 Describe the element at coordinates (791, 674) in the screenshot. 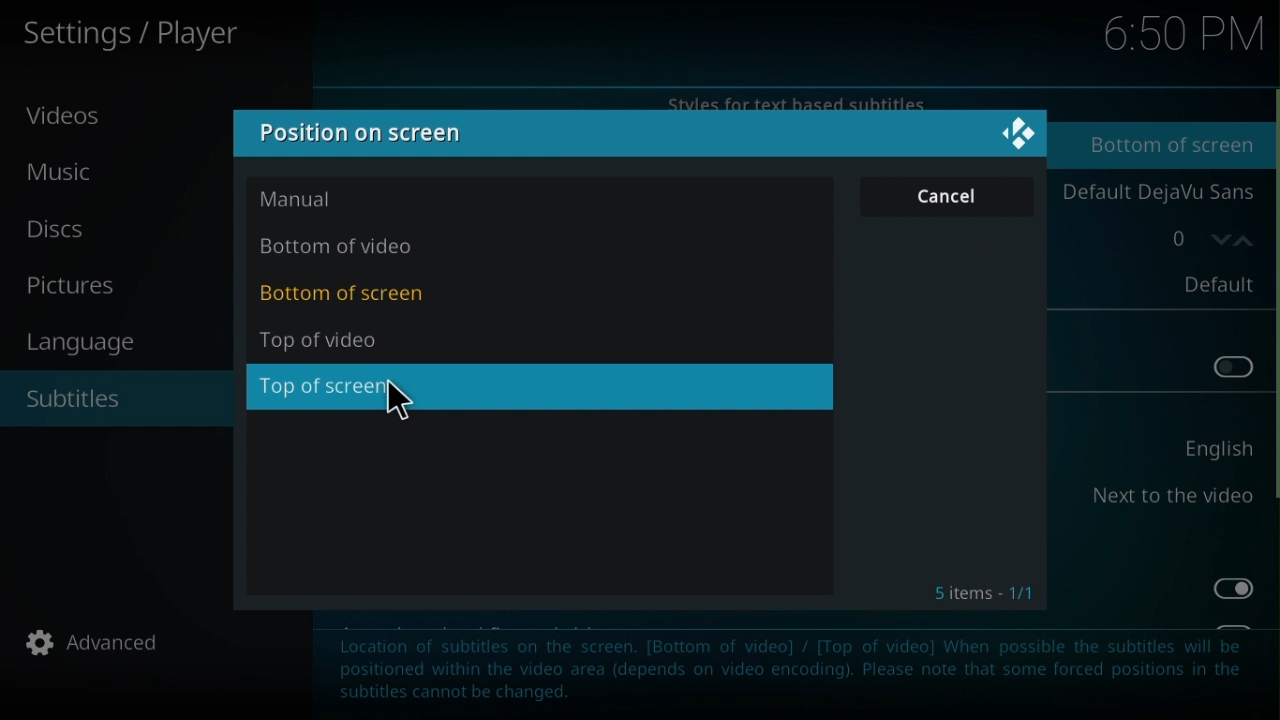

I see `information about subtitles cannot be changed,` at that location.